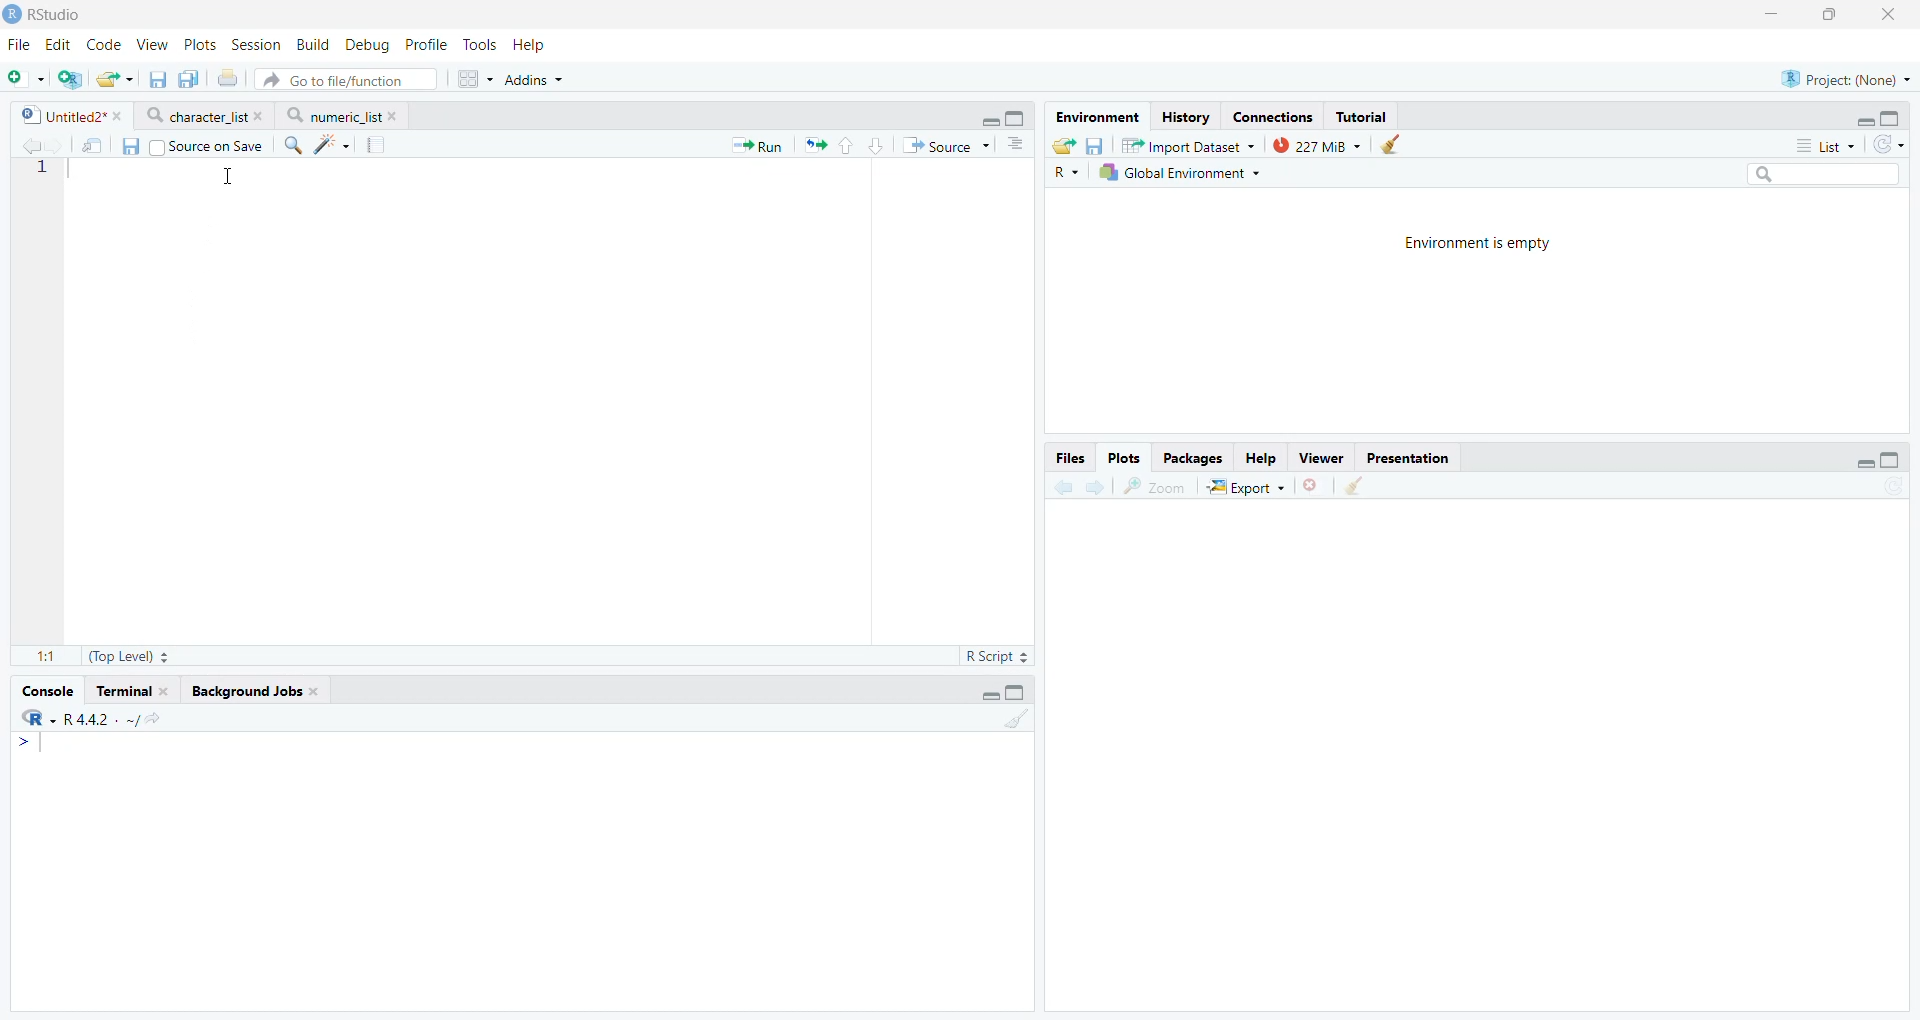 Image resolution: width=1920 pixels, height=1020 pixels. What do you see at coordinates (1159, 486) in the screenshot?
I see `Zoom` at bounding box center [1159, 486].